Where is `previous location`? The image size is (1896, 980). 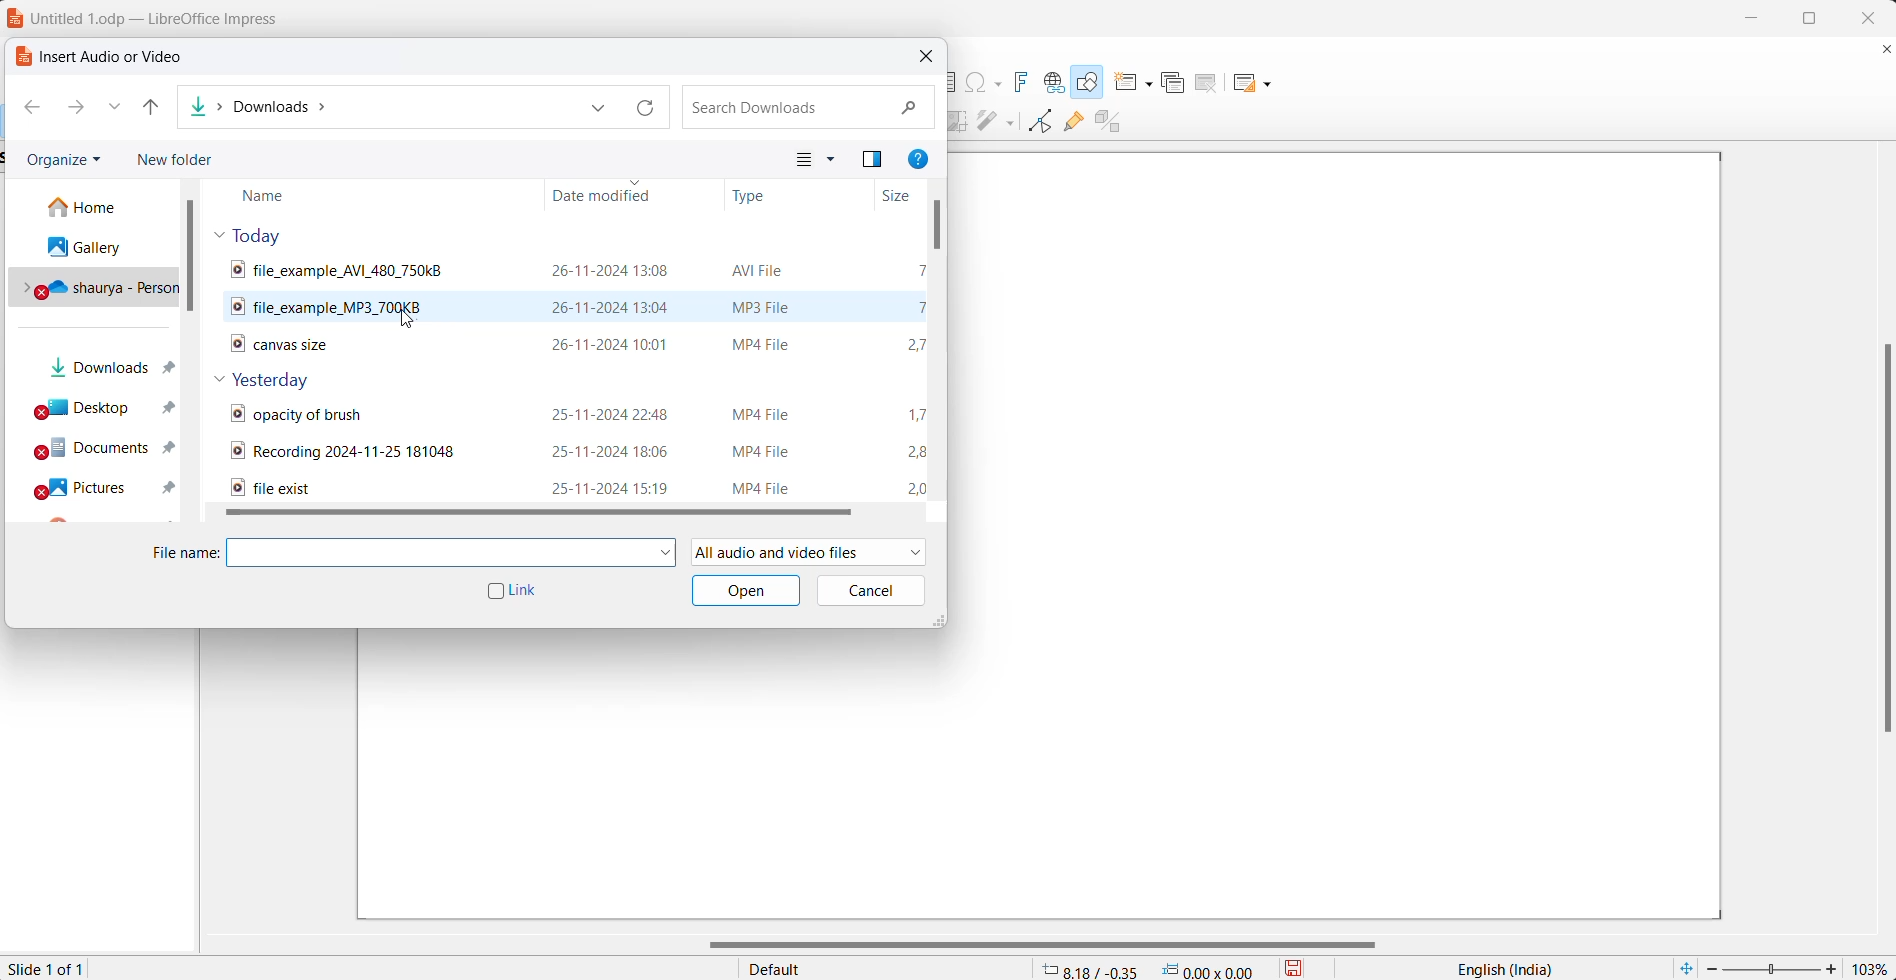
previous location is located at coordinates (599, 109).